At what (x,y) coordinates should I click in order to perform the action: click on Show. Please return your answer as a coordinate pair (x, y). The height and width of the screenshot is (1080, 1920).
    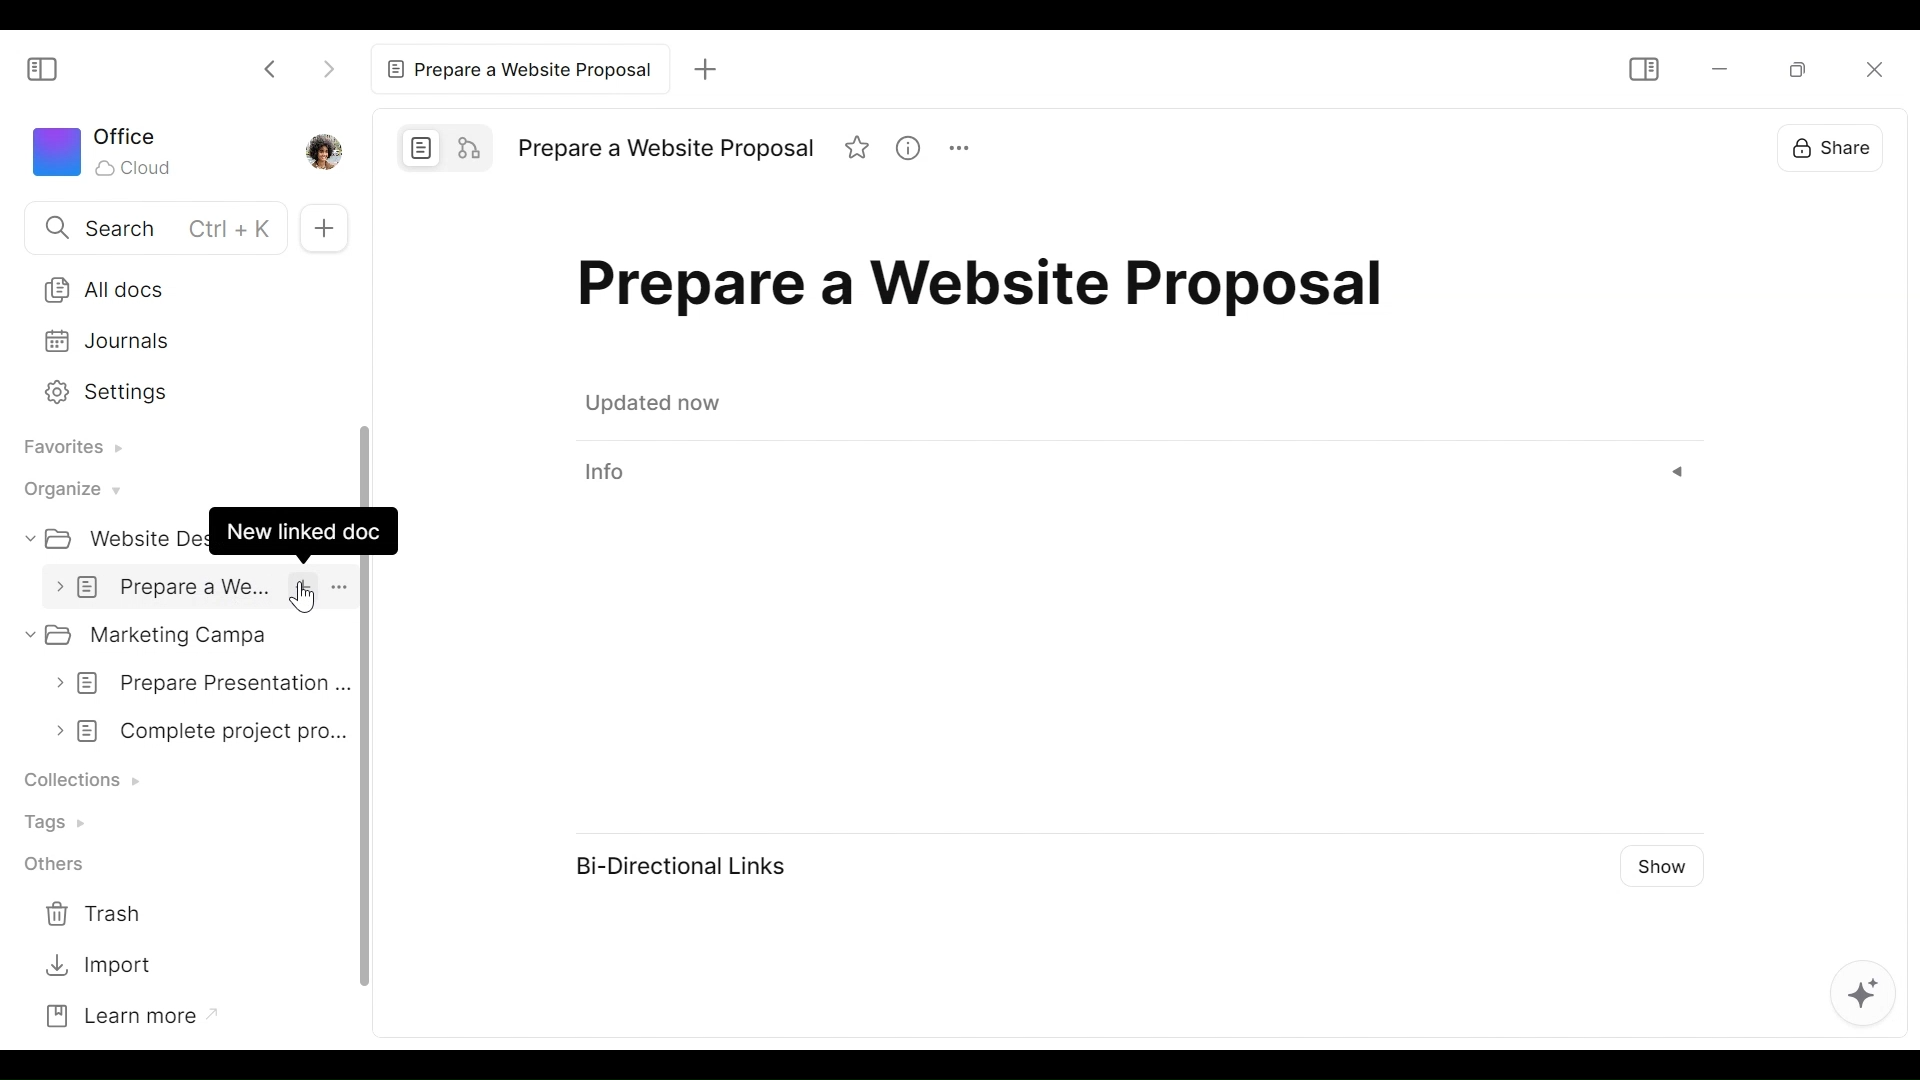
    Looking at the image, I should click on (1667, 865).